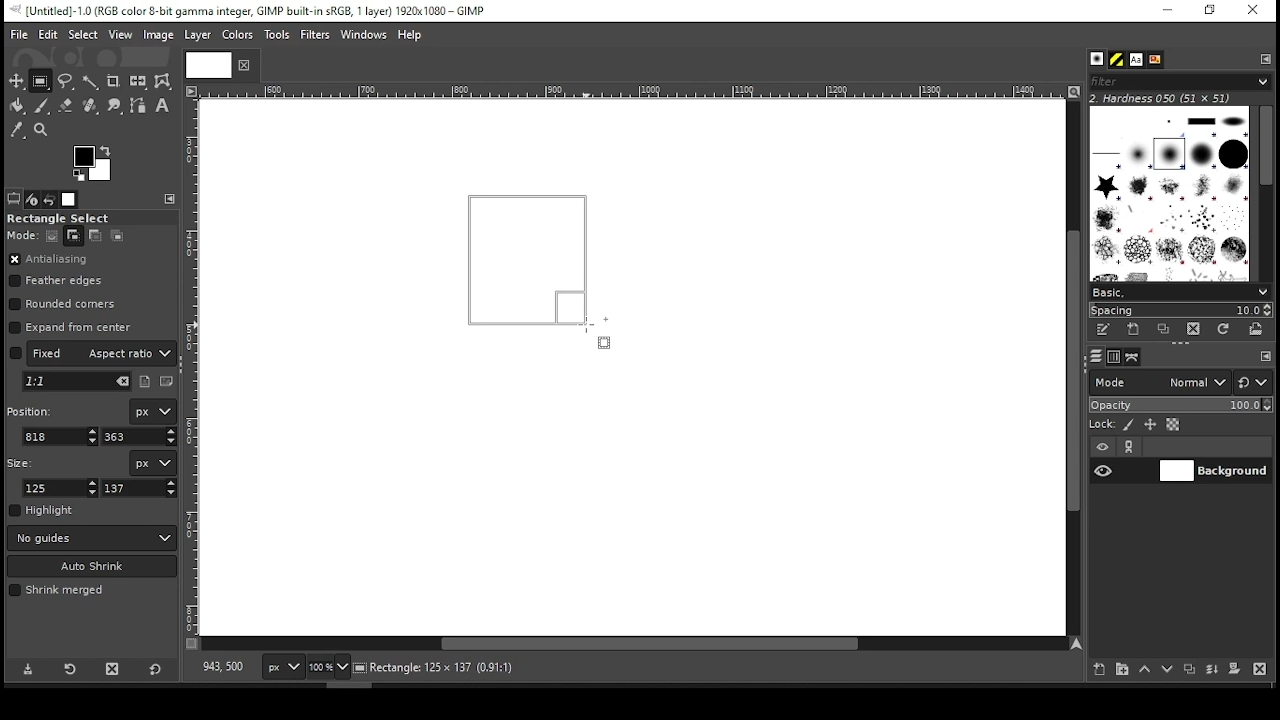  Describe the element at coordinates (1102, 331) in the screenshot. I see `edit this brush` at that location.